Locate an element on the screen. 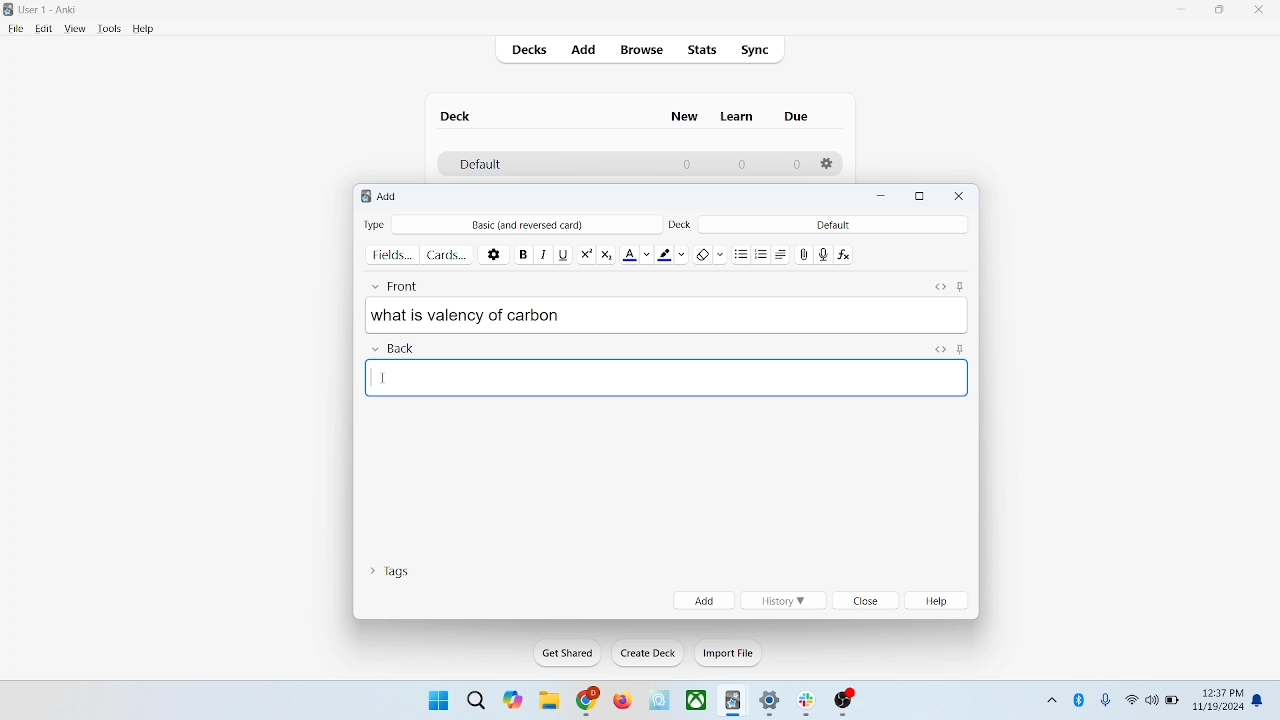  0 is located at coordinates (796, 165).